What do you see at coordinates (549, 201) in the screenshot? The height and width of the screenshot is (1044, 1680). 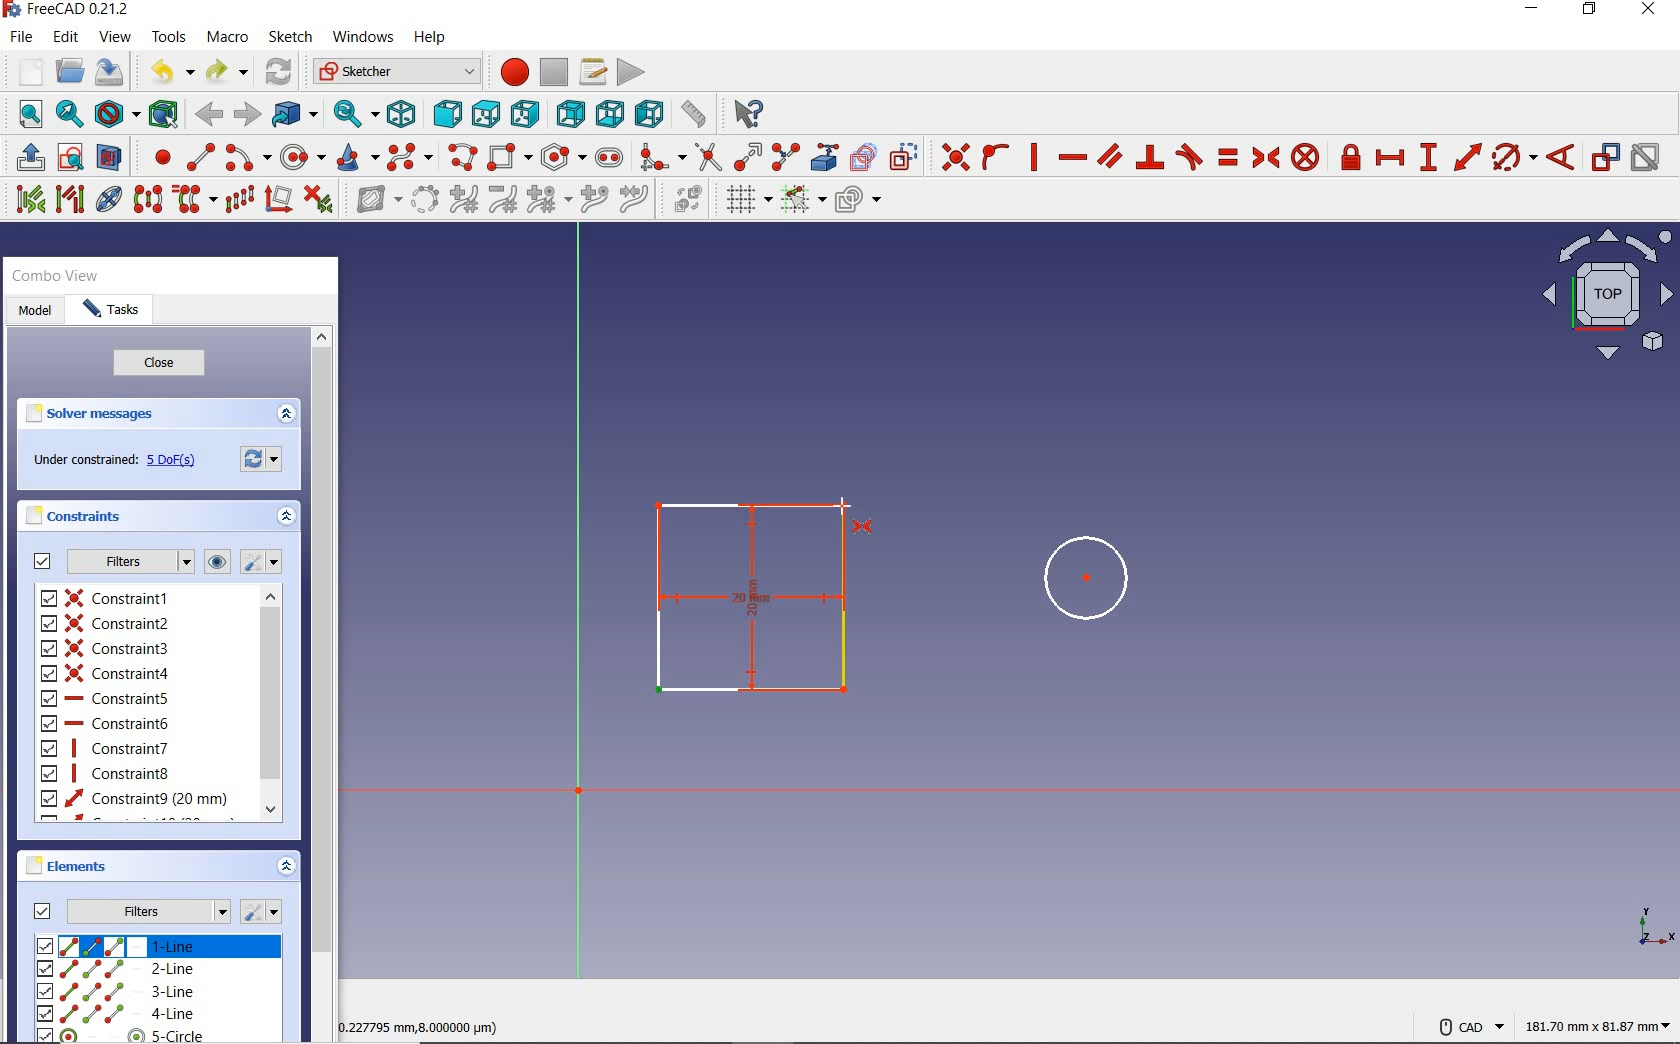 I see `modify knot multiplicity` at bounding box center [549, 201].